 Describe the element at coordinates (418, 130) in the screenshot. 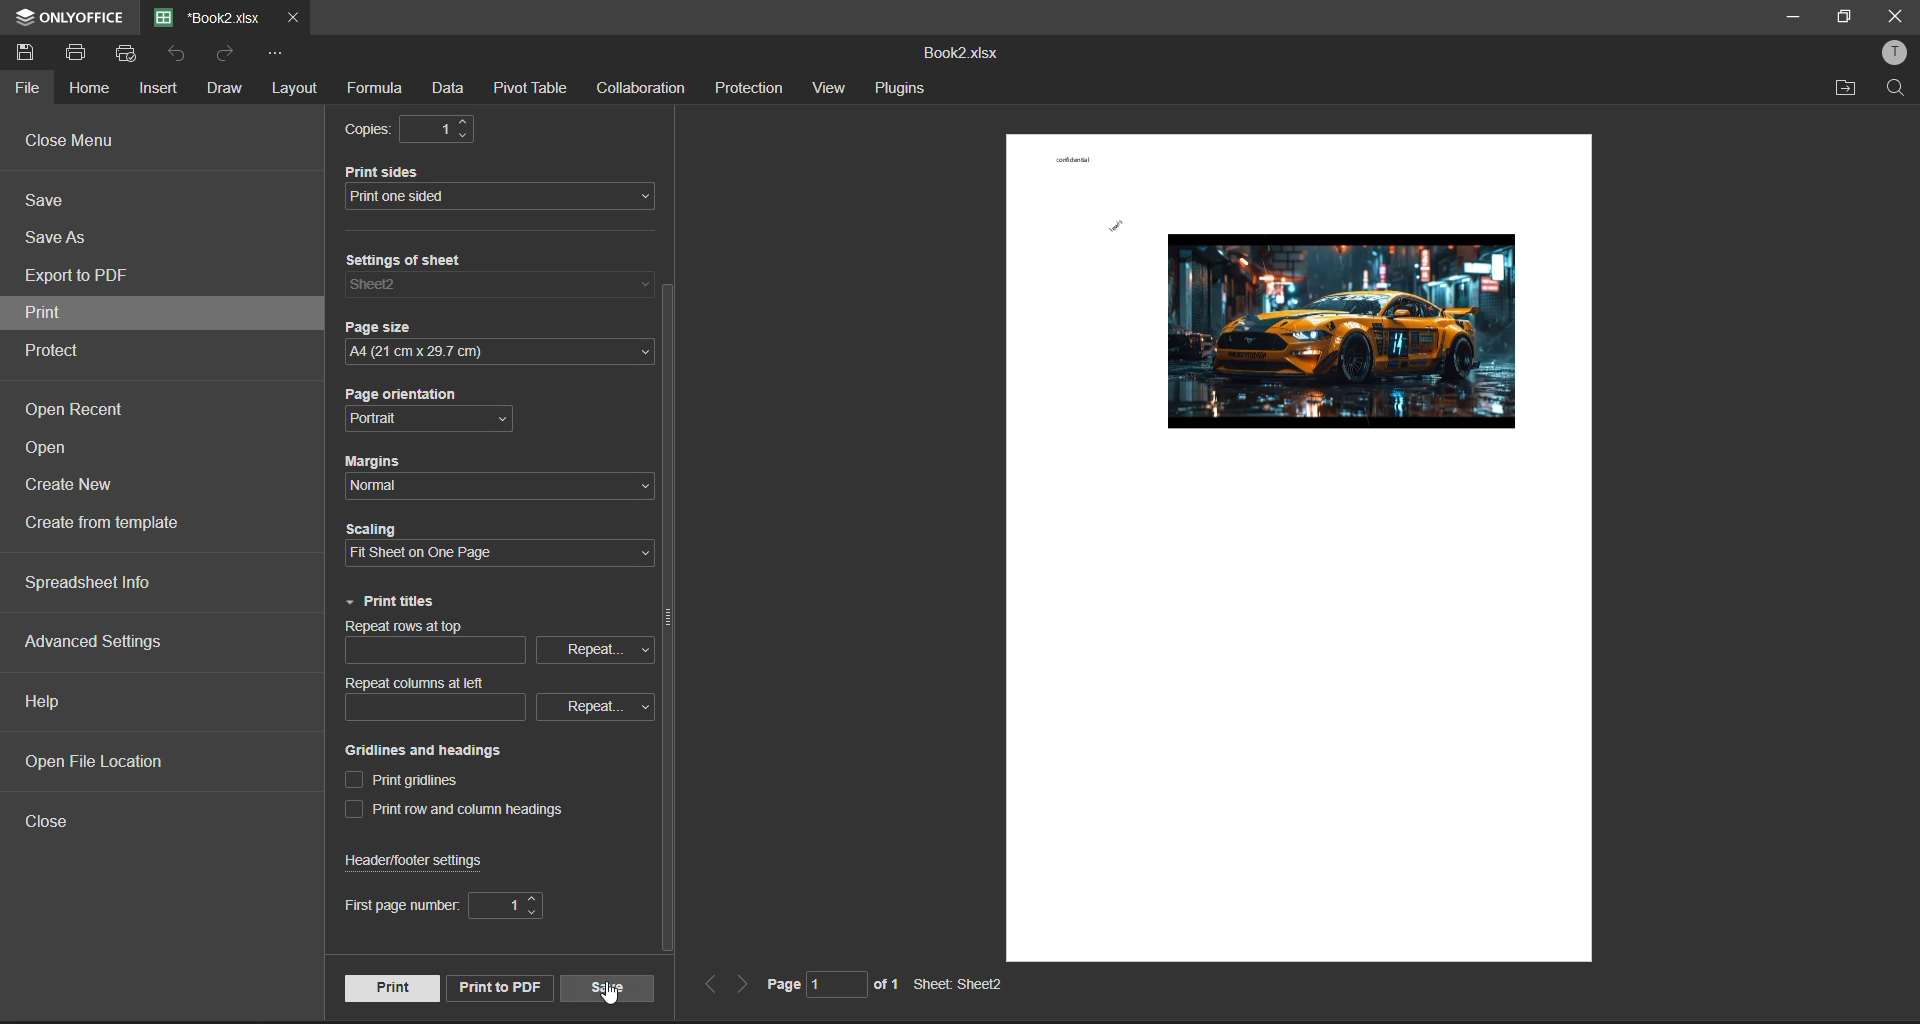

I see `copies` at that location.